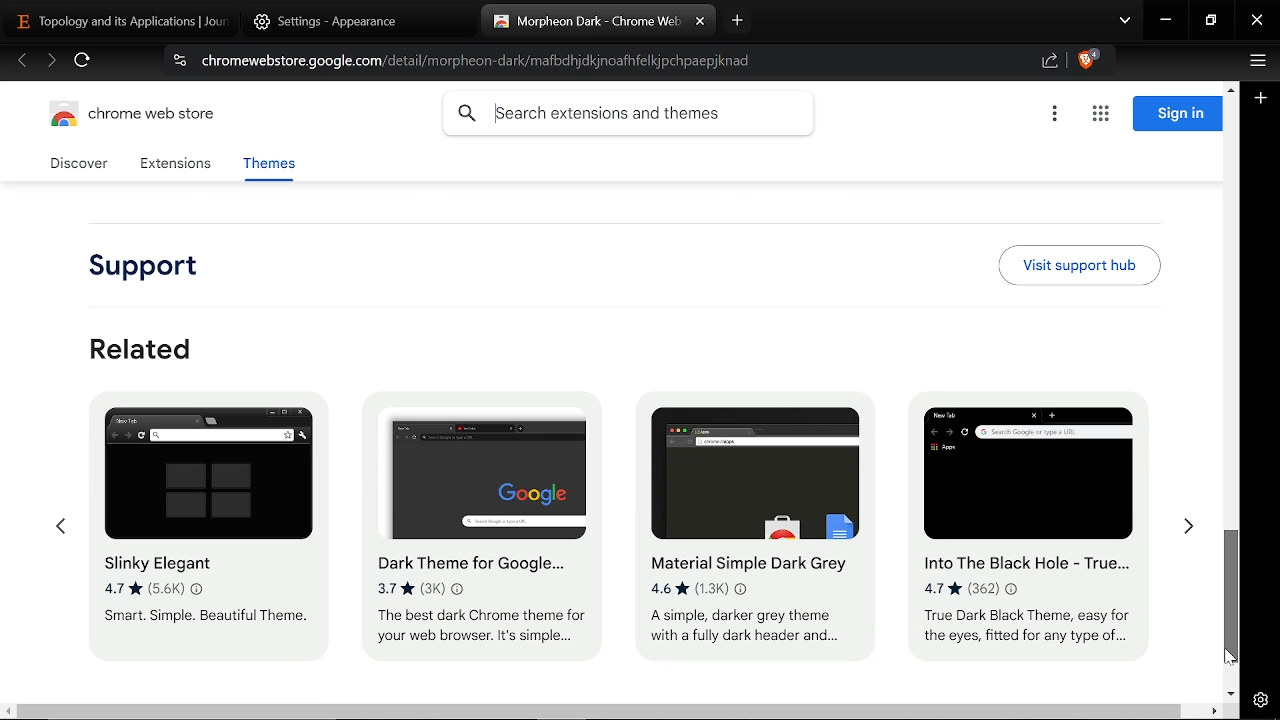 The height and width of the screenshot is (720, 1280). What do you see at coordinates (1177, 114) in the screenshot?
I see `Sign in` at bounding box center [1177, 114].